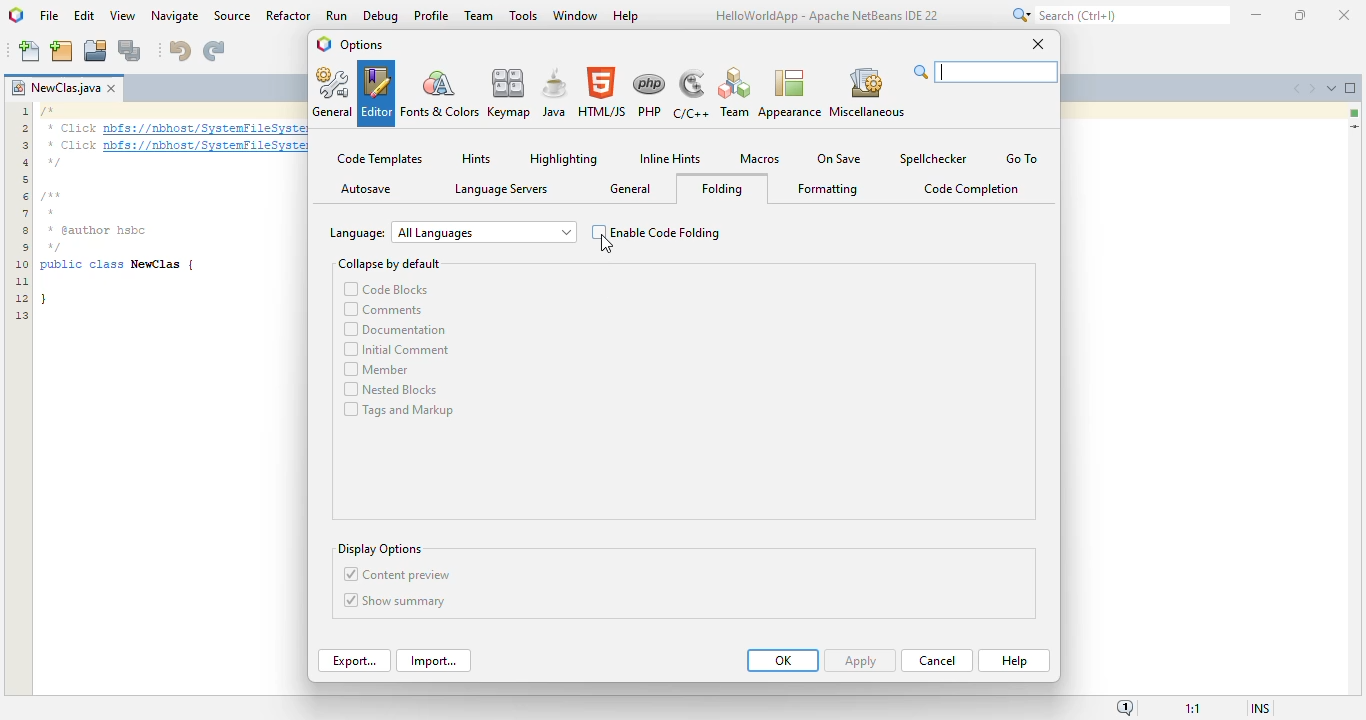 The width and height of the screenshot is (1366, 720). What do you see at coordinates (1259, 708) in the screenshot?
I see `insert mode` at bounding box center [1259, 708].